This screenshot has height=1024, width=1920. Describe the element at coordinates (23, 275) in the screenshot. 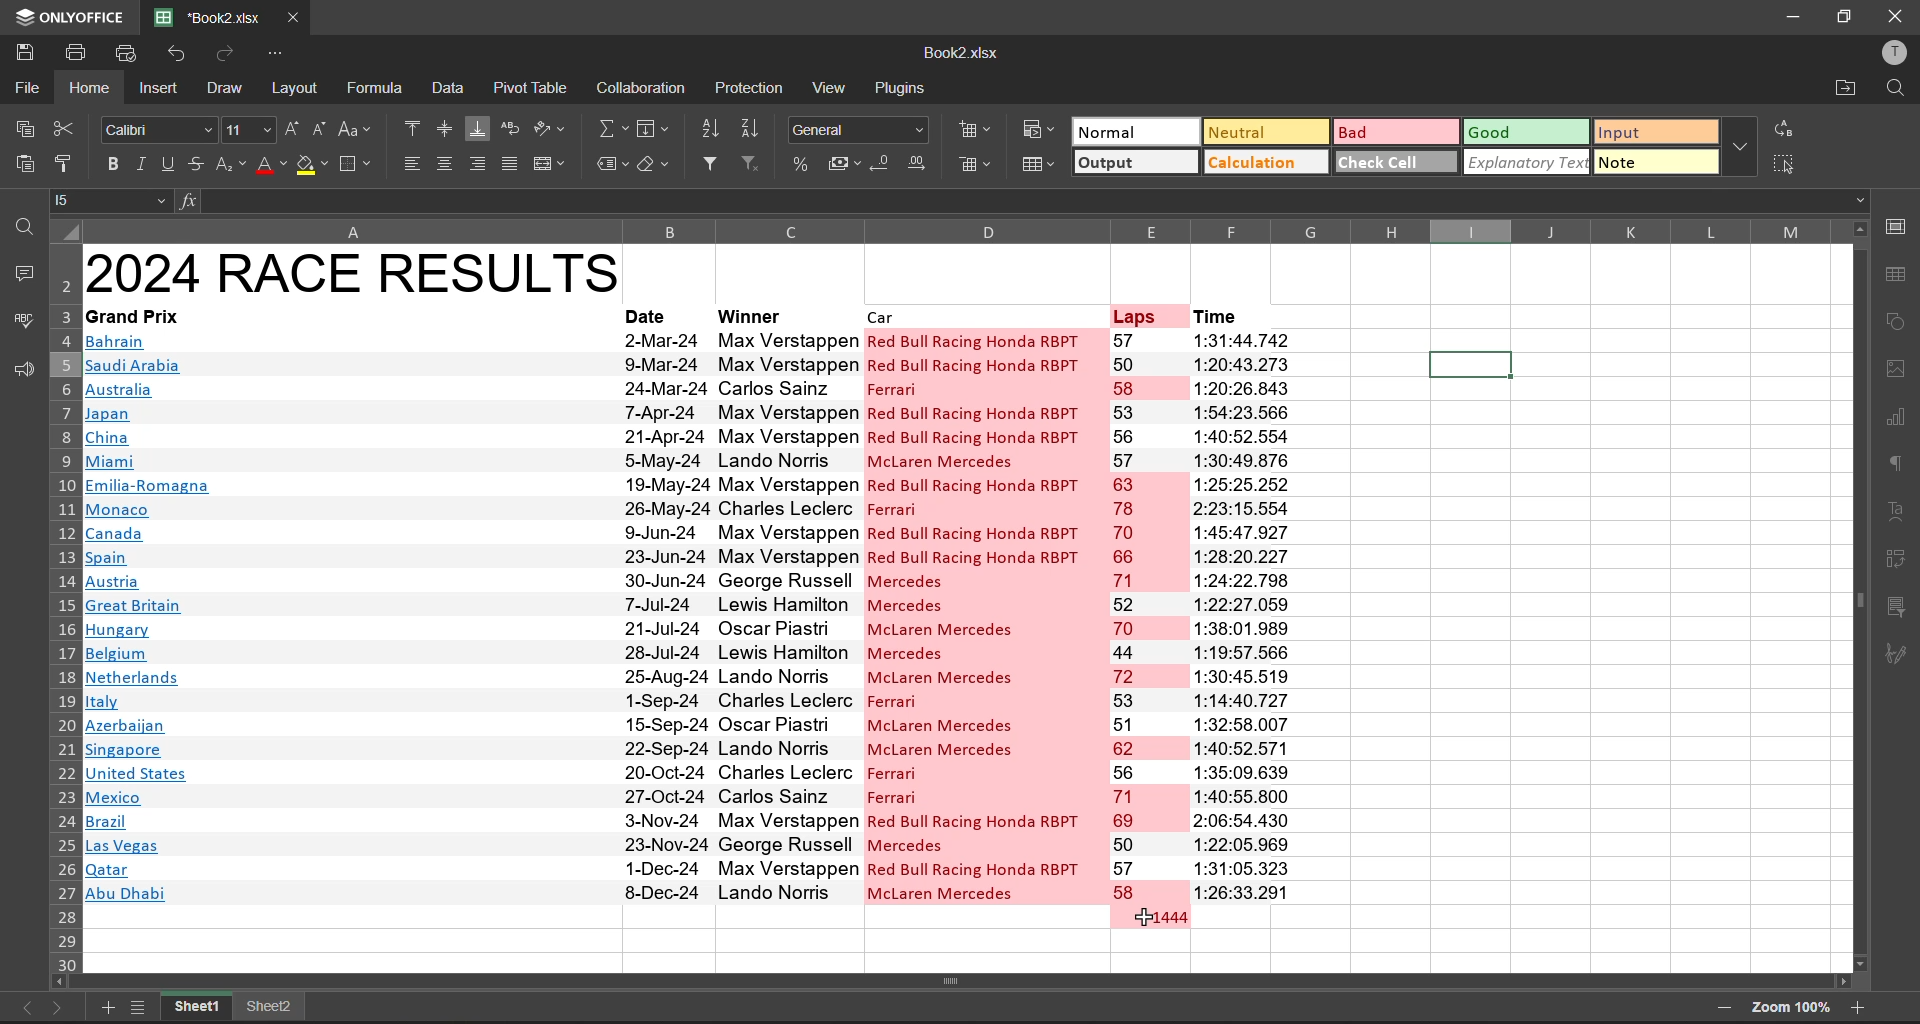

I see `comments` at that location.